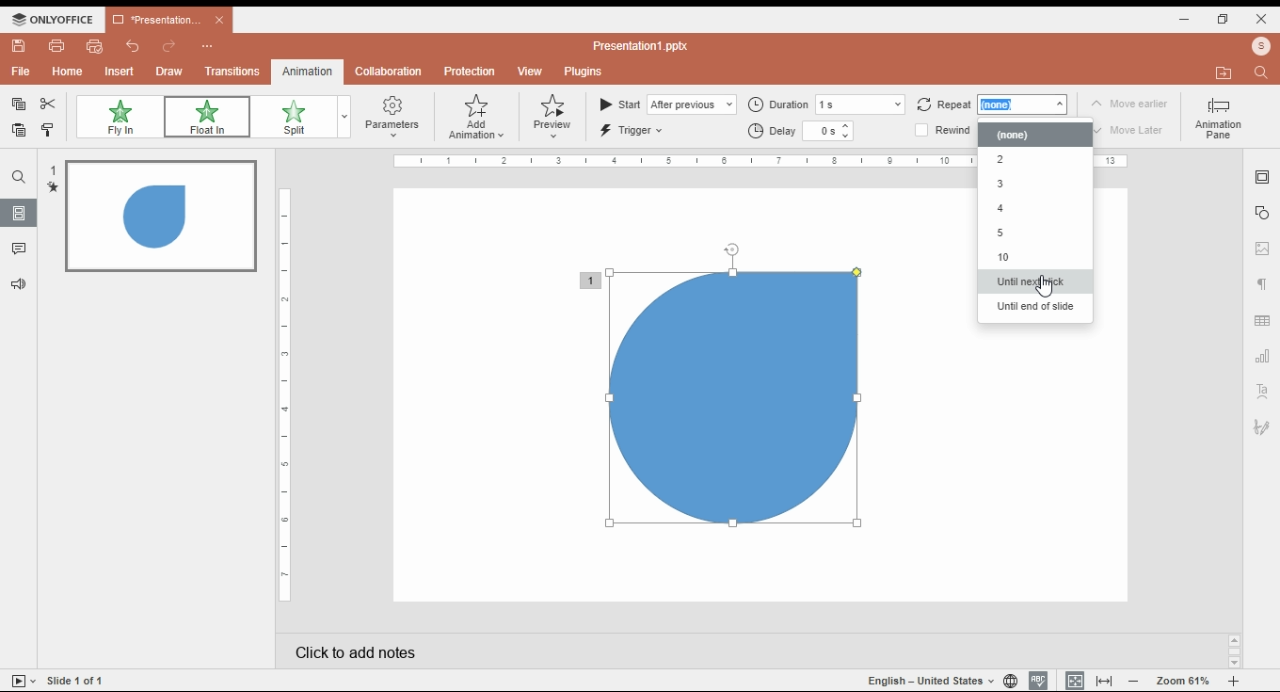  What do you see at coordinates (233, 71) in the screenshot?
I see `transitions` at bounding box center [233, 71].